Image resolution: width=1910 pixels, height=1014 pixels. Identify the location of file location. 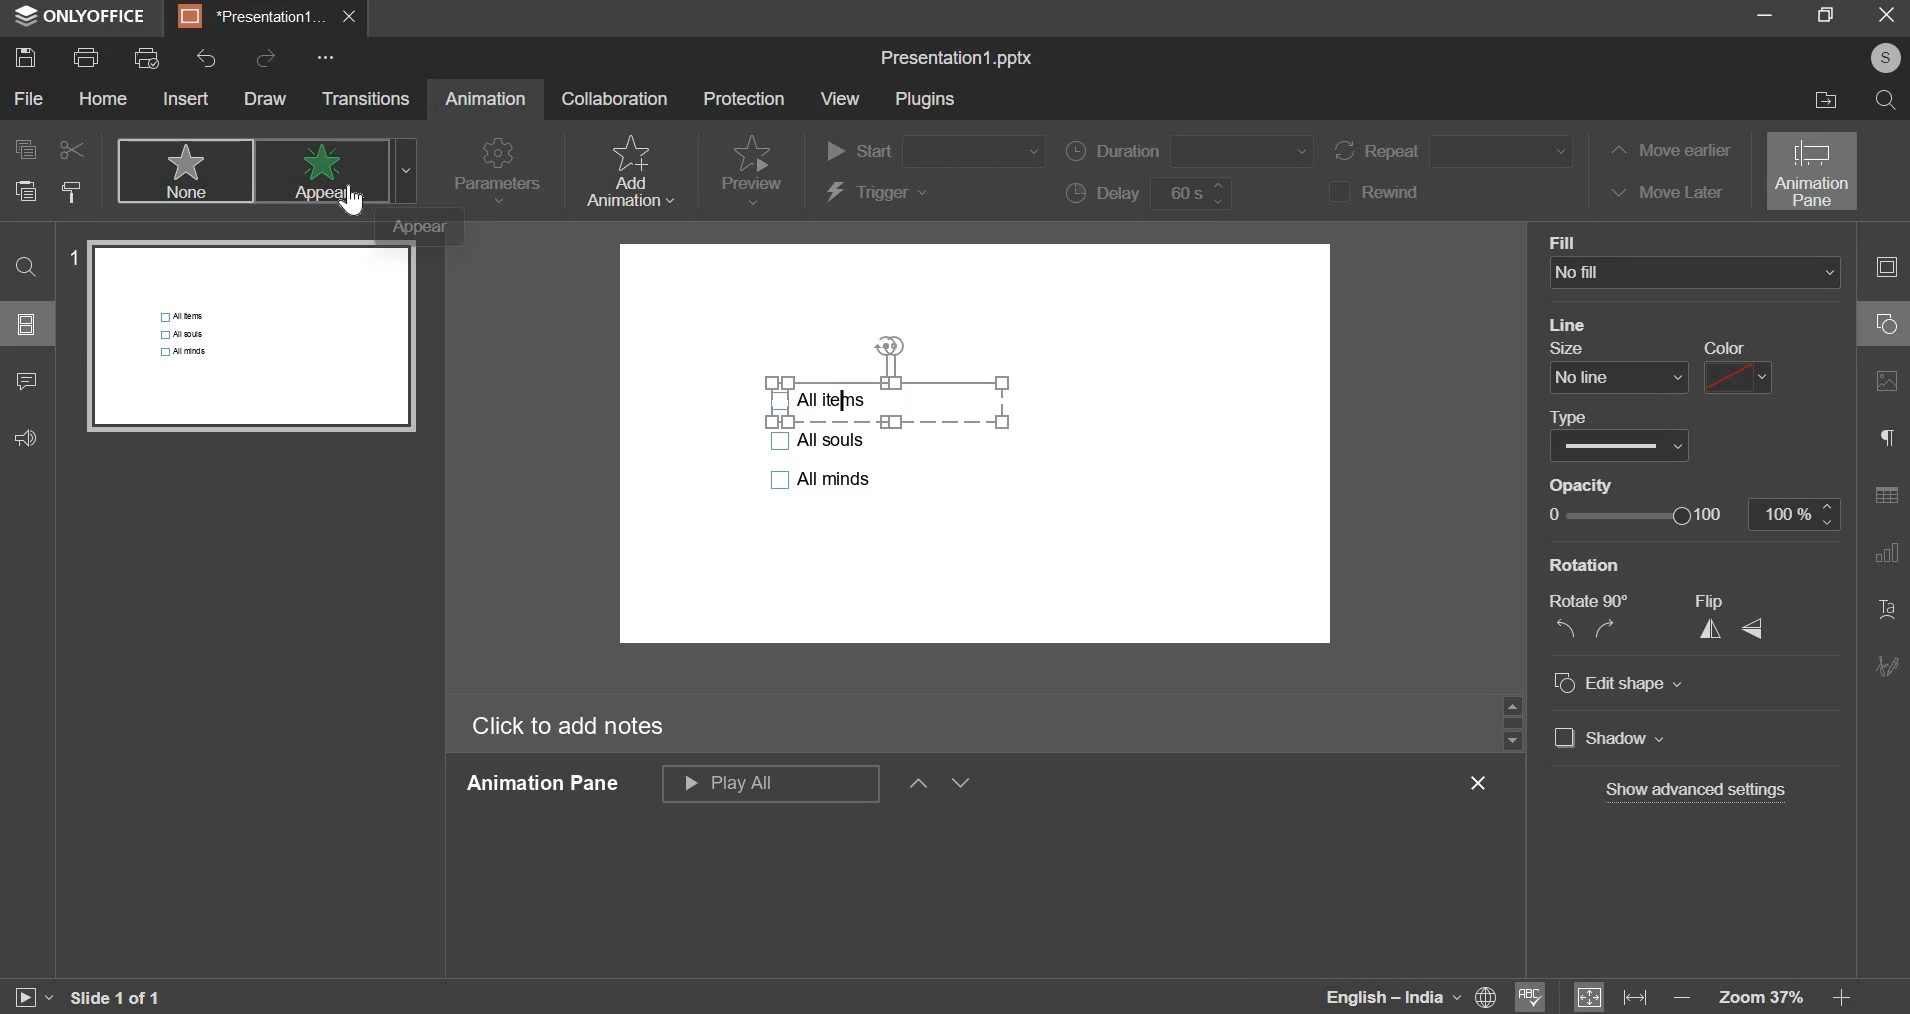
(1818, 100).